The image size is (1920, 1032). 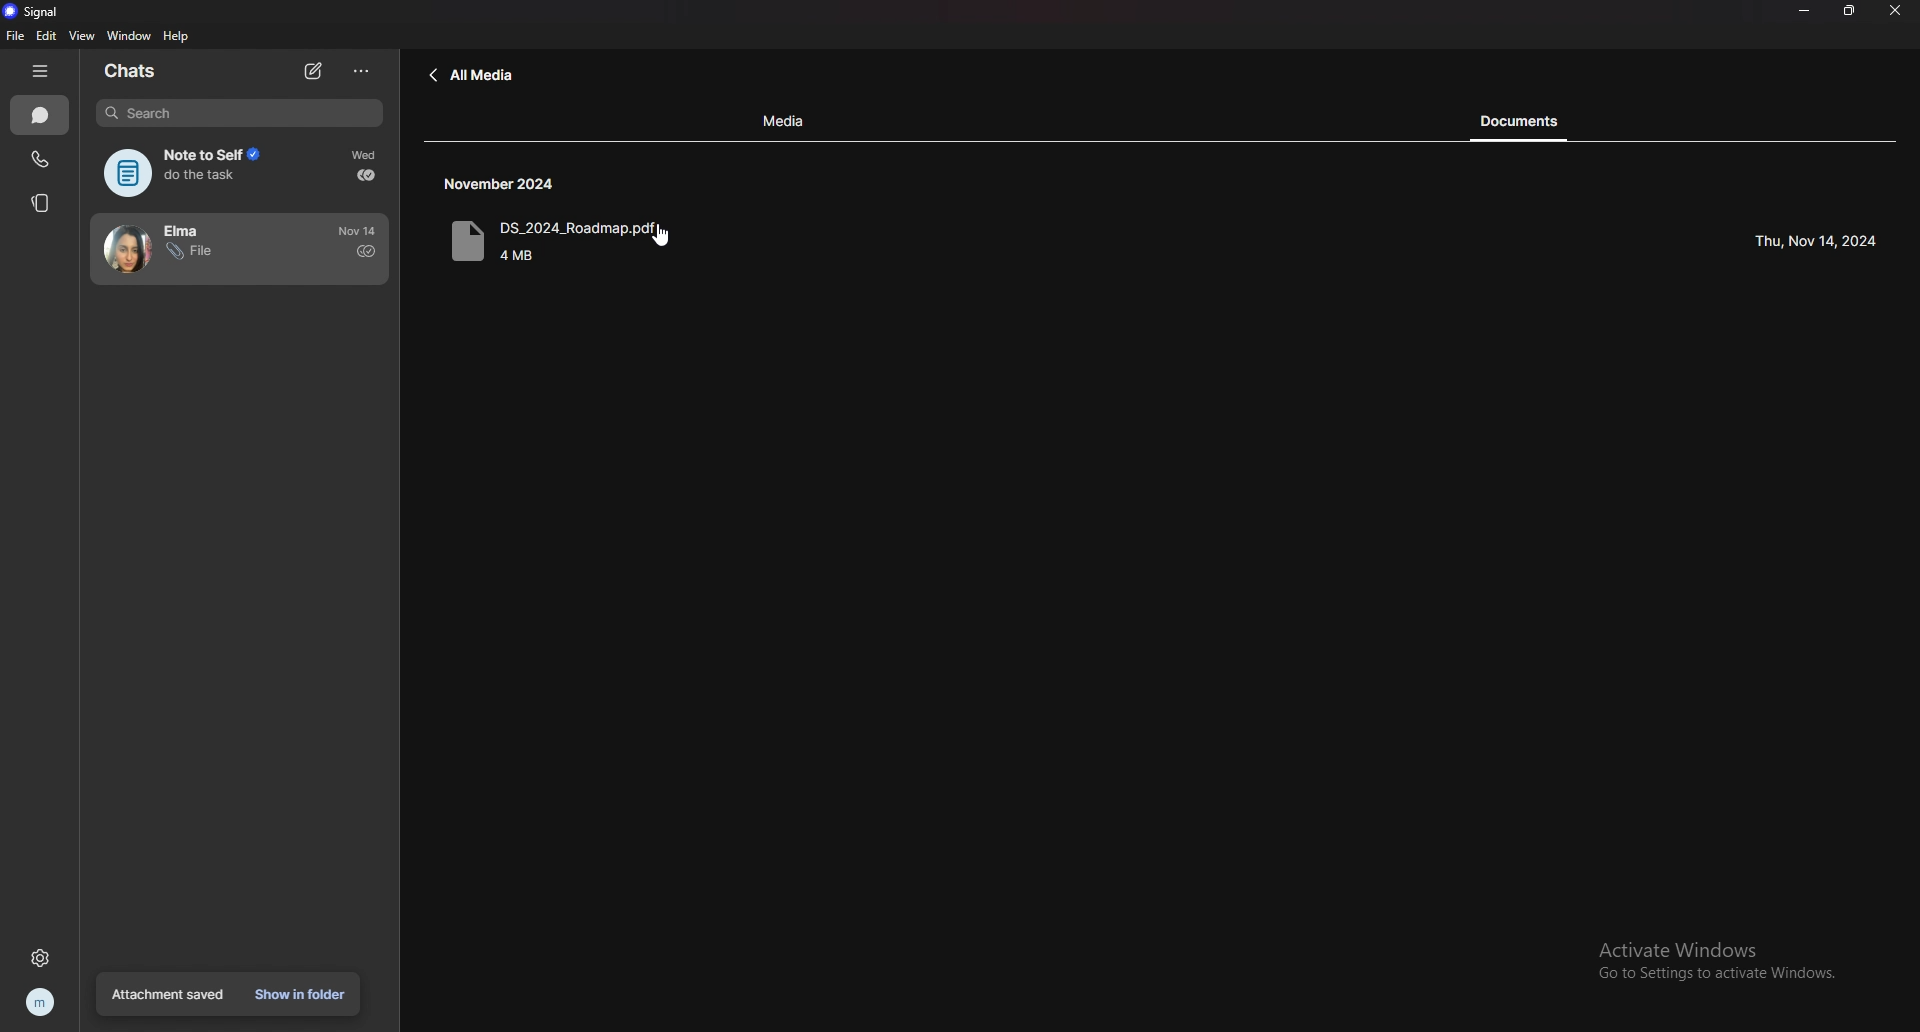 I want to click on time, so click(x=367, y=155).